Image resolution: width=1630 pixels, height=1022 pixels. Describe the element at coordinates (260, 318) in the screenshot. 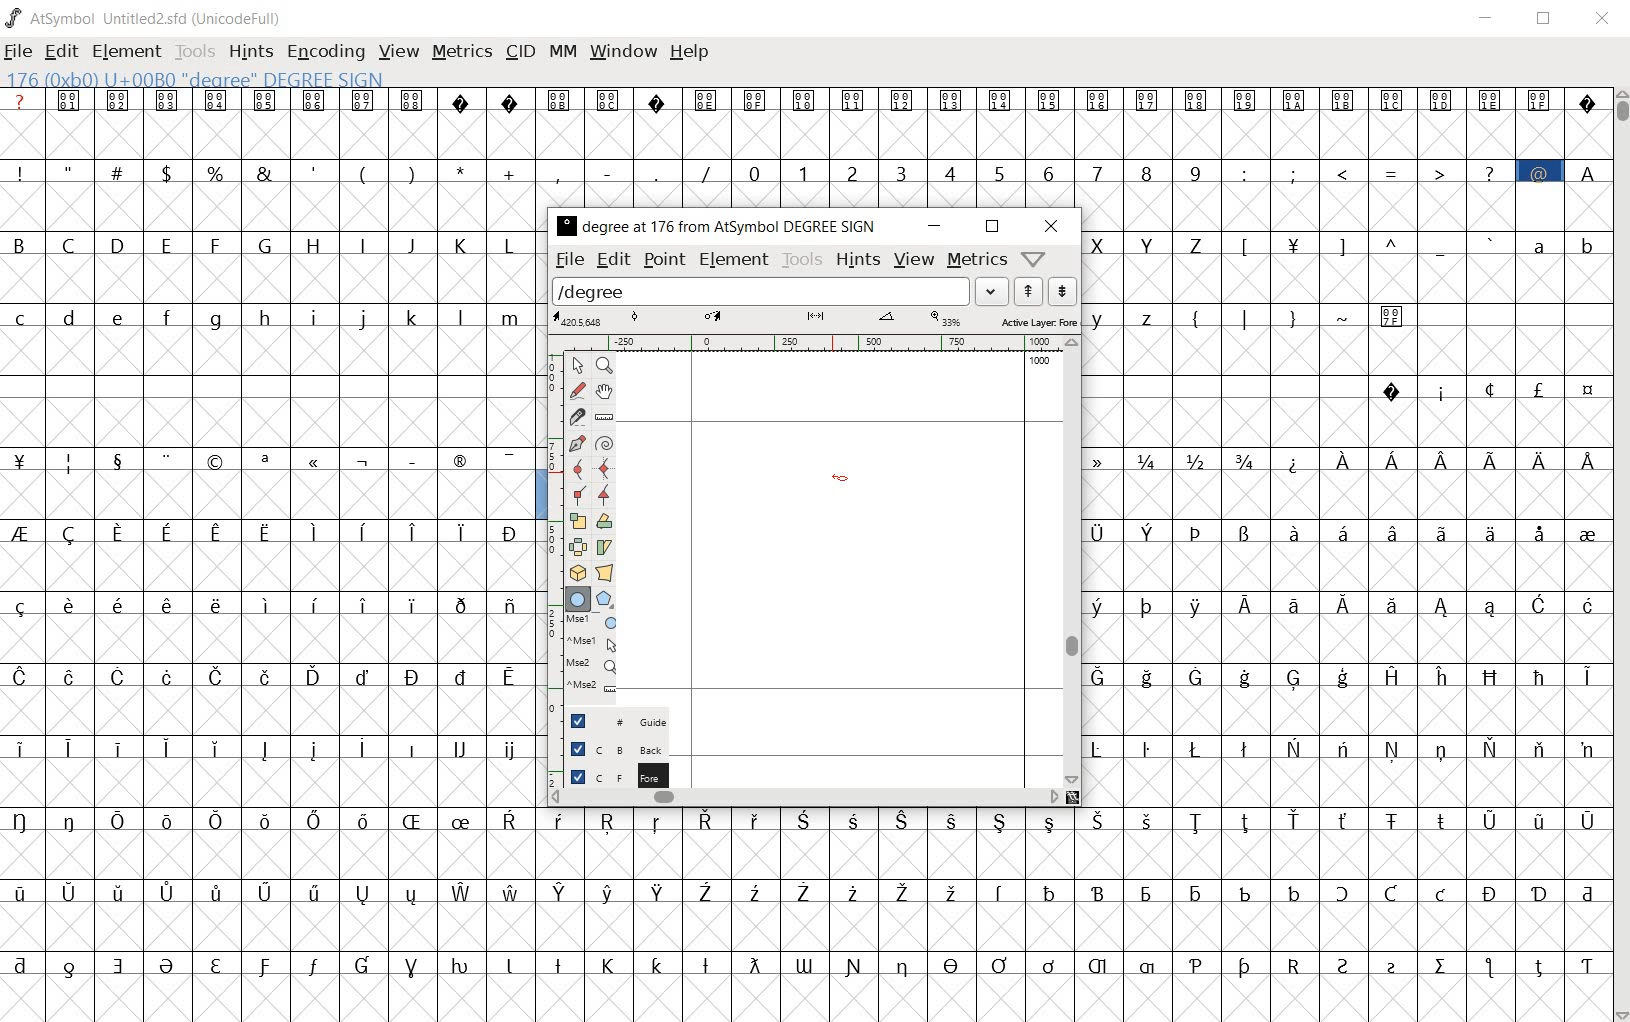

I see `small letters c - m` at that location.